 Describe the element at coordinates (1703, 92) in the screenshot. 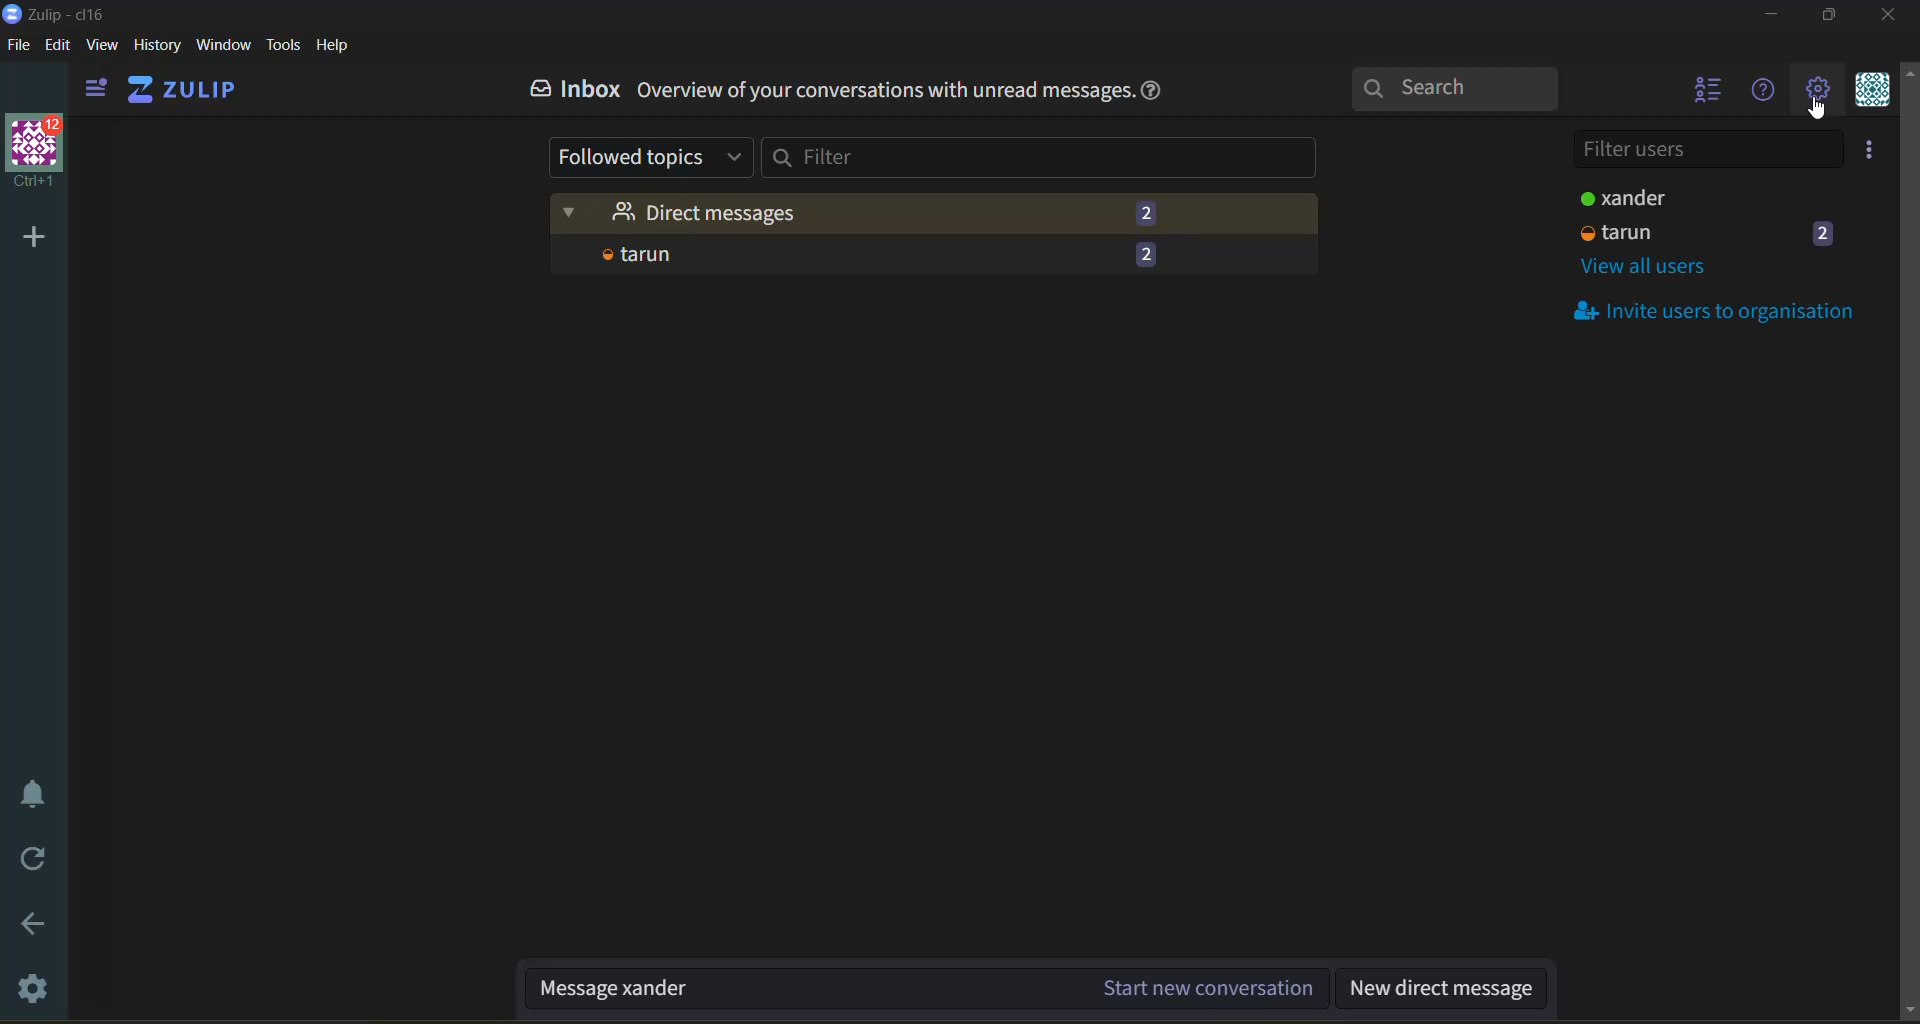

I see `hide user list` at that location.